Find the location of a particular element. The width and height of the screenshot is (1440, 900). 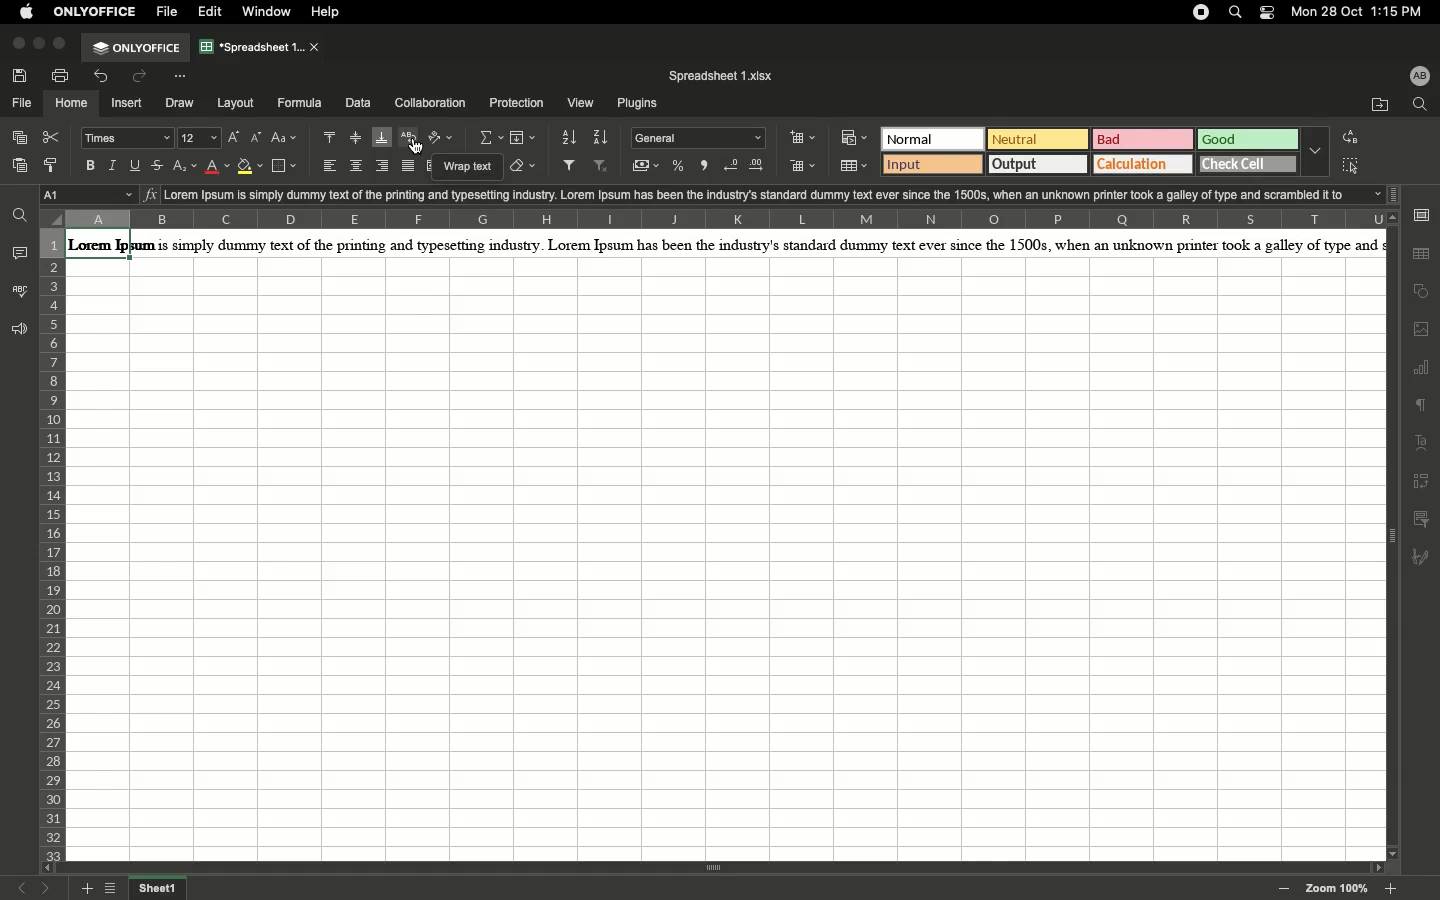

Filter is located at coordinates (573, 166).